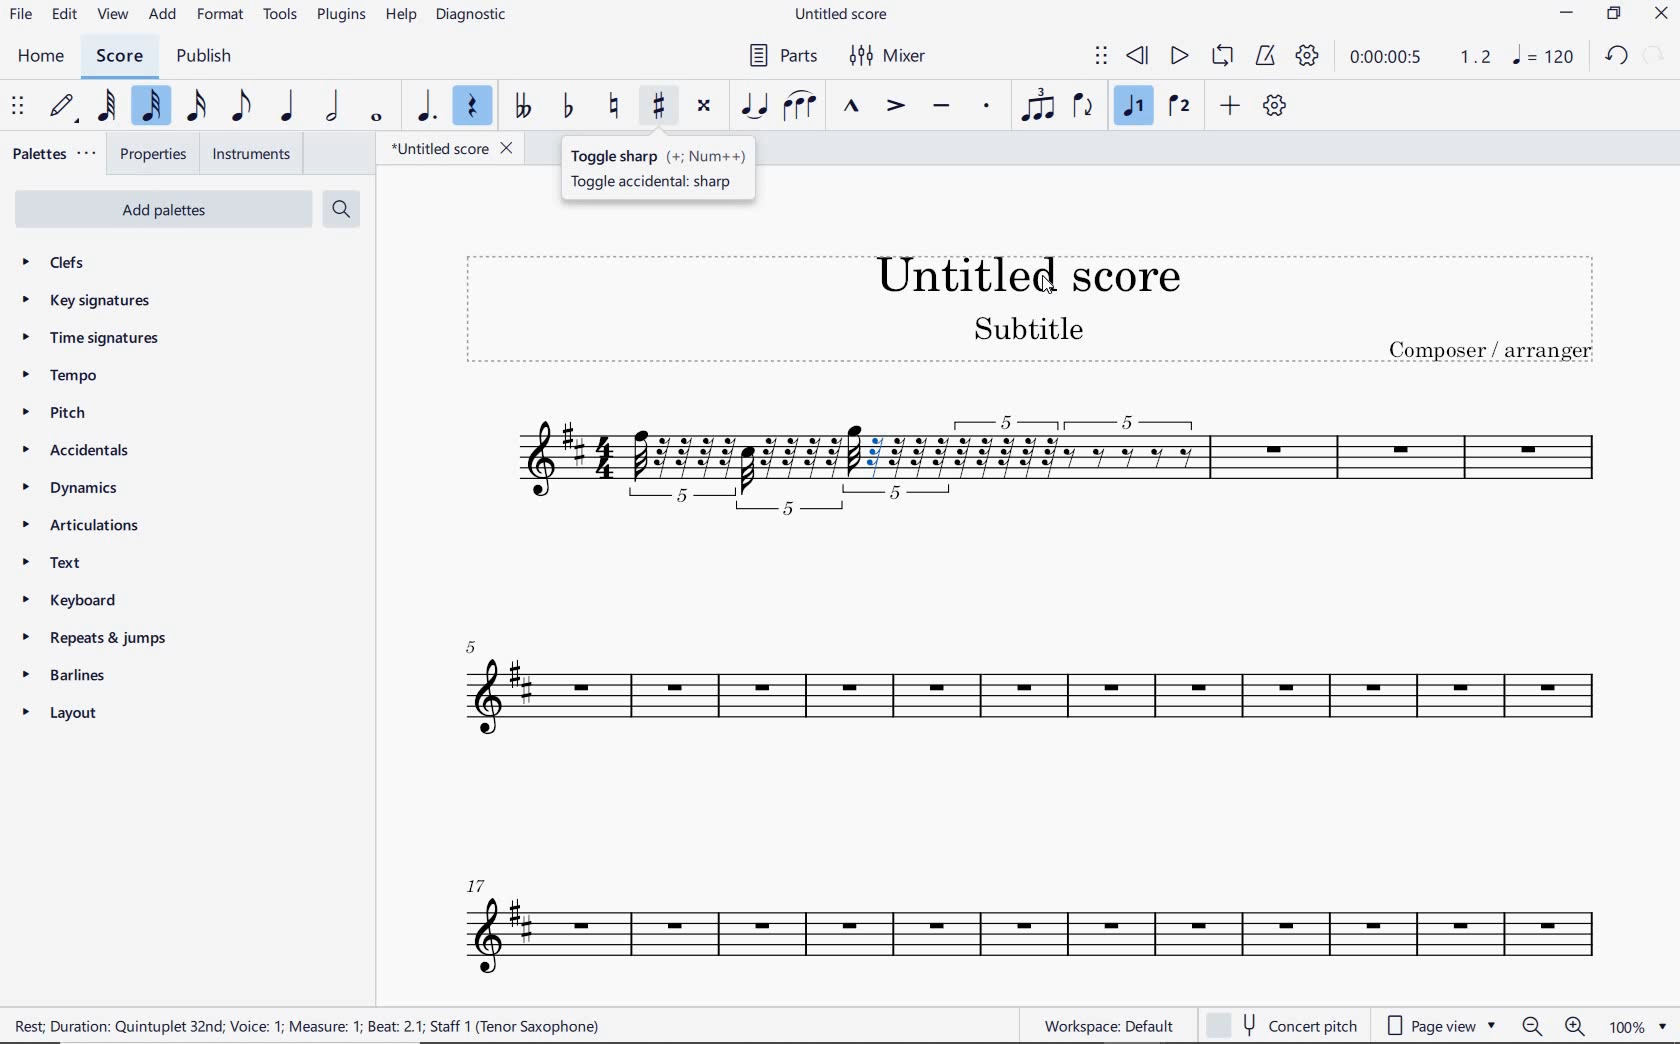 This screenshot has height=1044, width=1680. What do you see at coordinates (18, 107) in the screenshot?
I see `SELECET TO MOVE` at bounding box center [18, 107].